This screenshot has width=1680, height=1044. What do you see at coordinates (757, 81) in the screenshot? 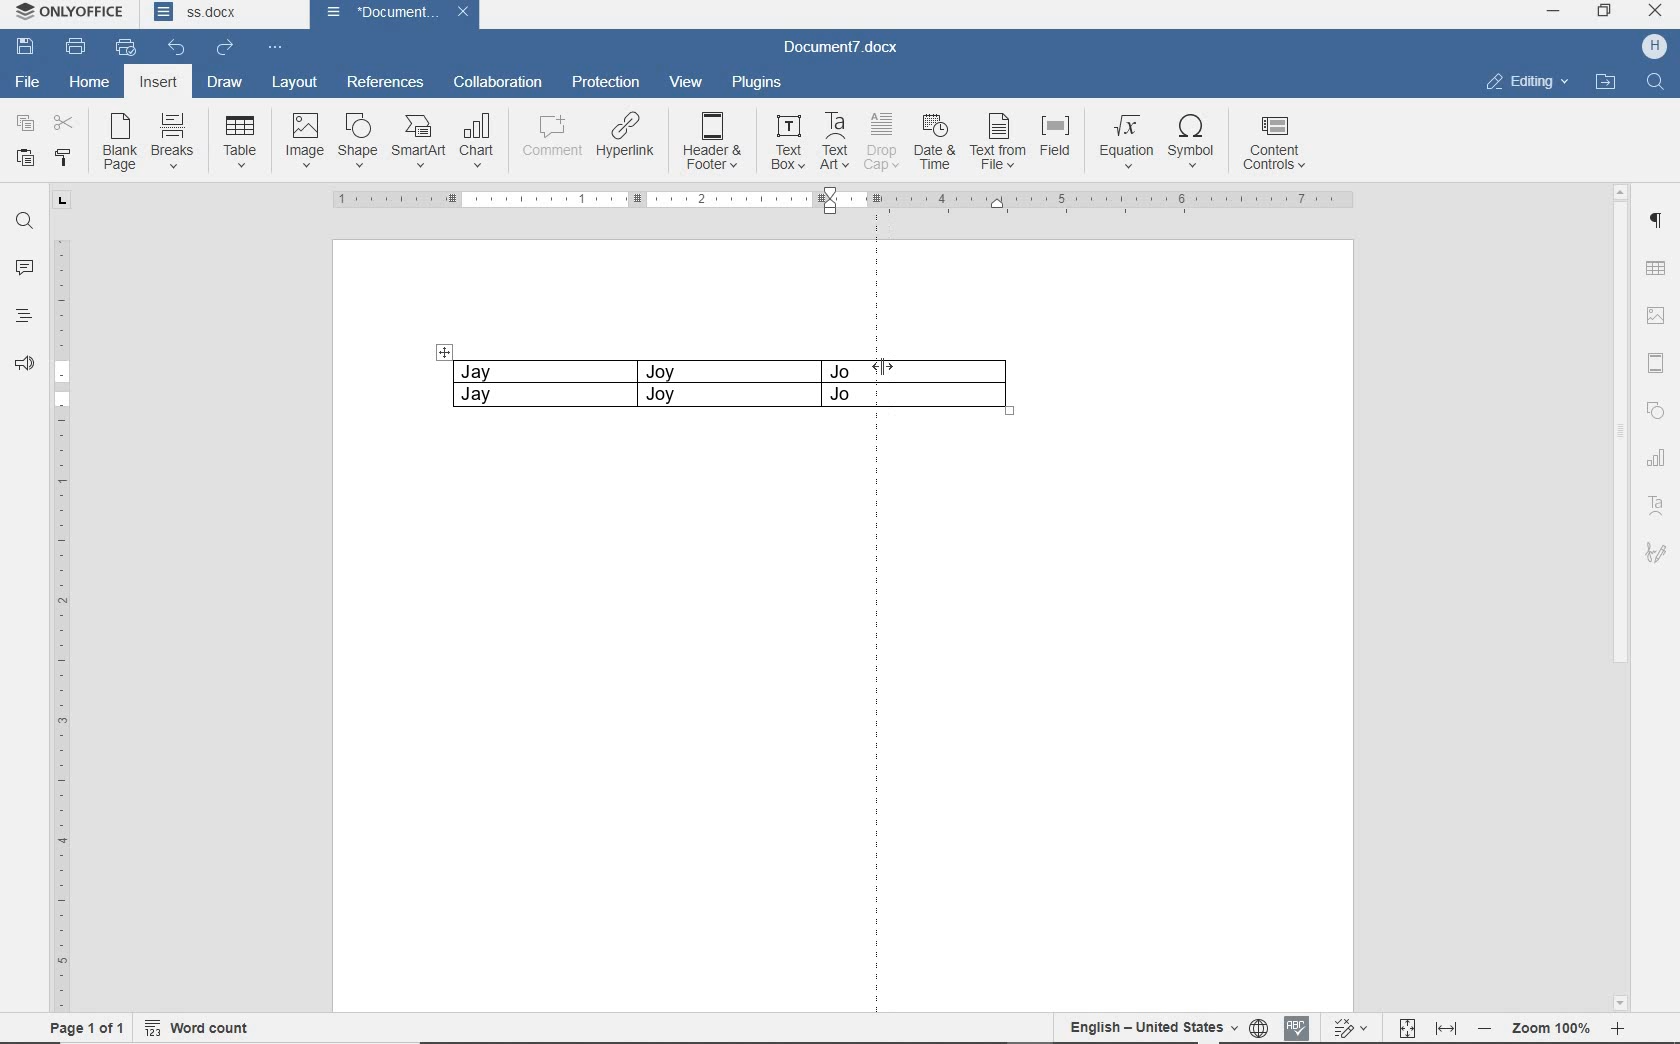
I see `PLUGINS` at bounding box center [757, 81].